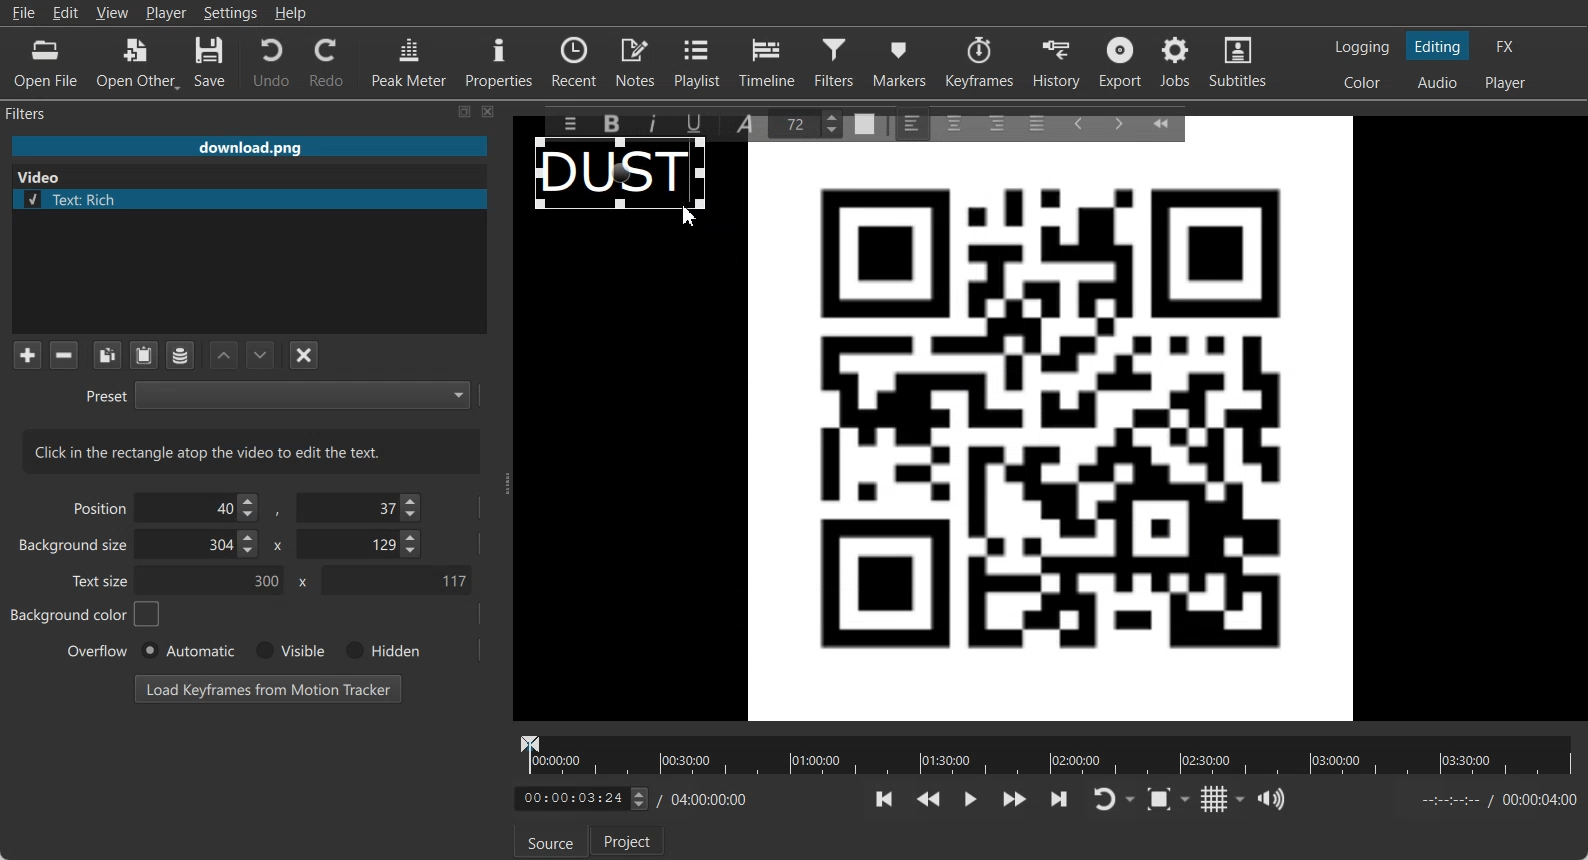 Image resolution: width=1588 pixels, height=860 pixels. What do you see at coordinates (1046, 753) in the screenshot?
I see `Video timeline` at bounding box center [1046, 753].